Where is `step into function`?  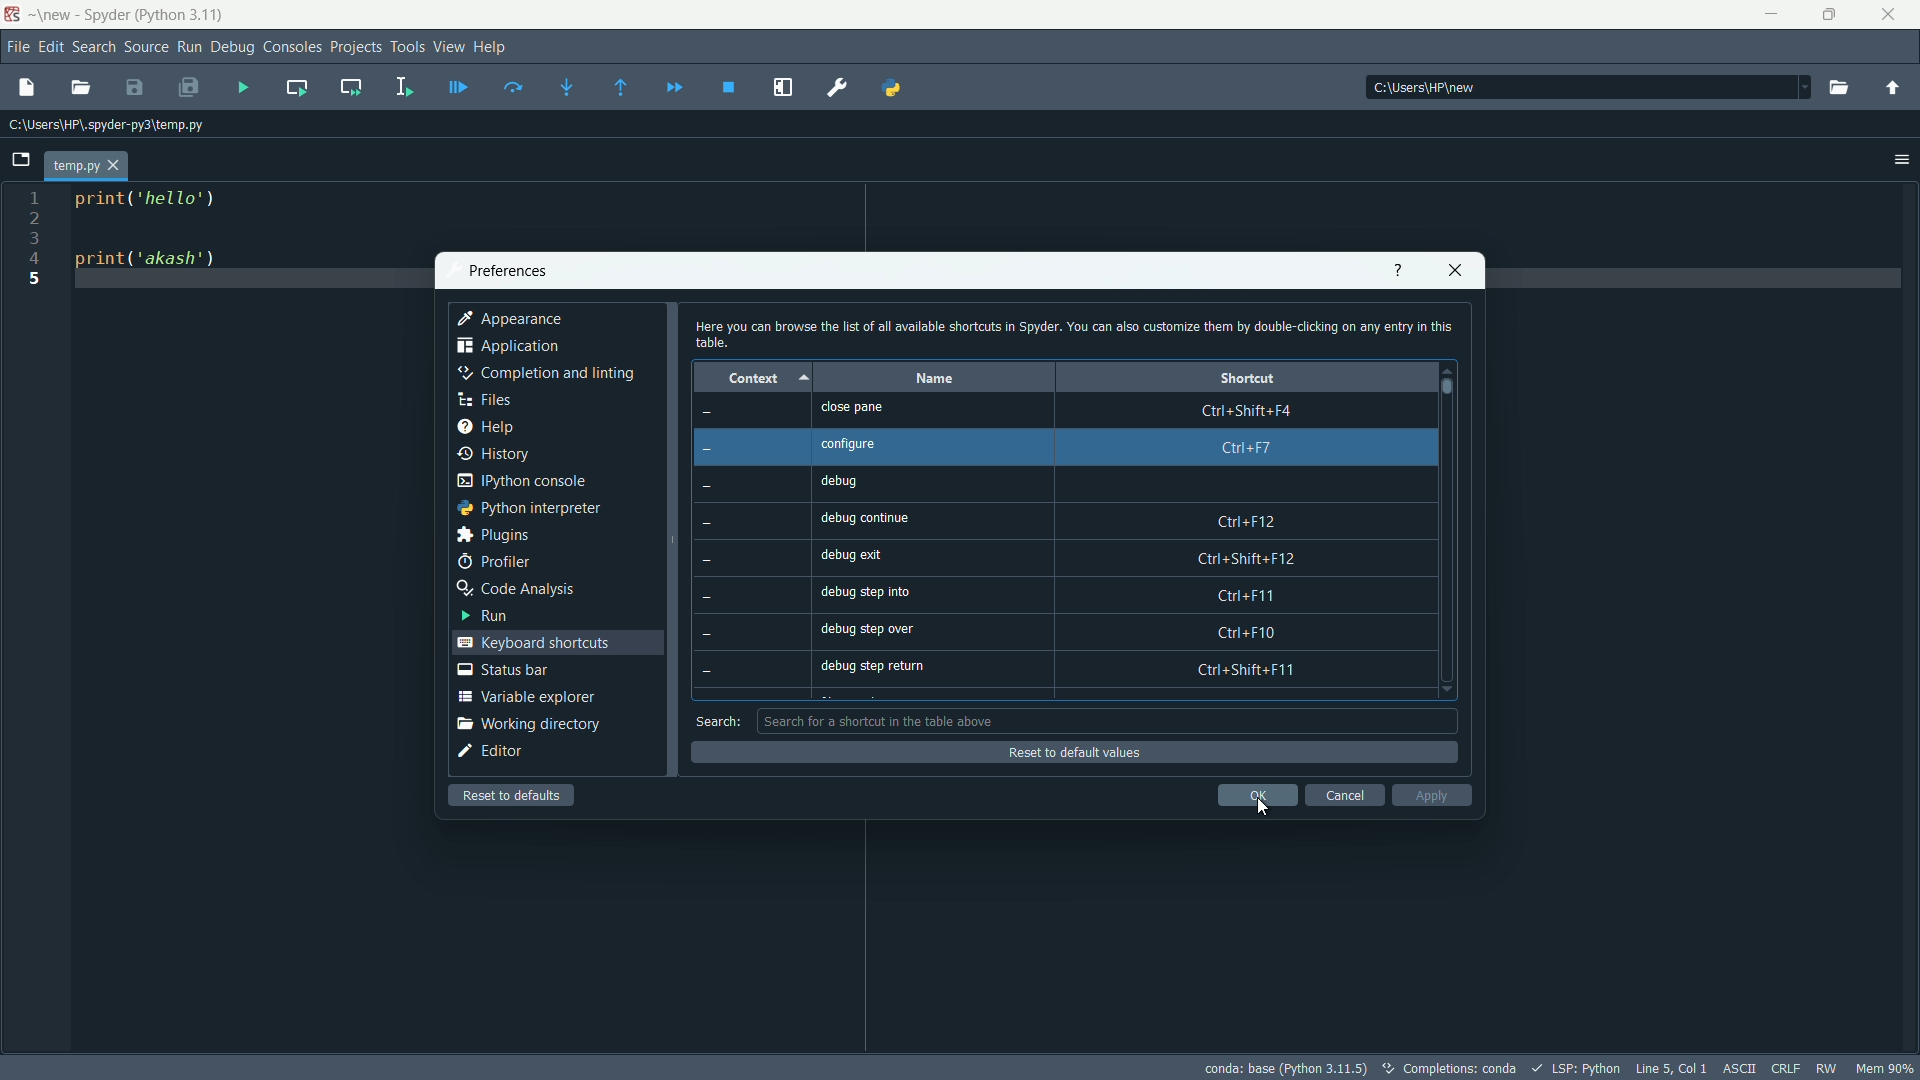 step into function is located at coordinates (568, 89).